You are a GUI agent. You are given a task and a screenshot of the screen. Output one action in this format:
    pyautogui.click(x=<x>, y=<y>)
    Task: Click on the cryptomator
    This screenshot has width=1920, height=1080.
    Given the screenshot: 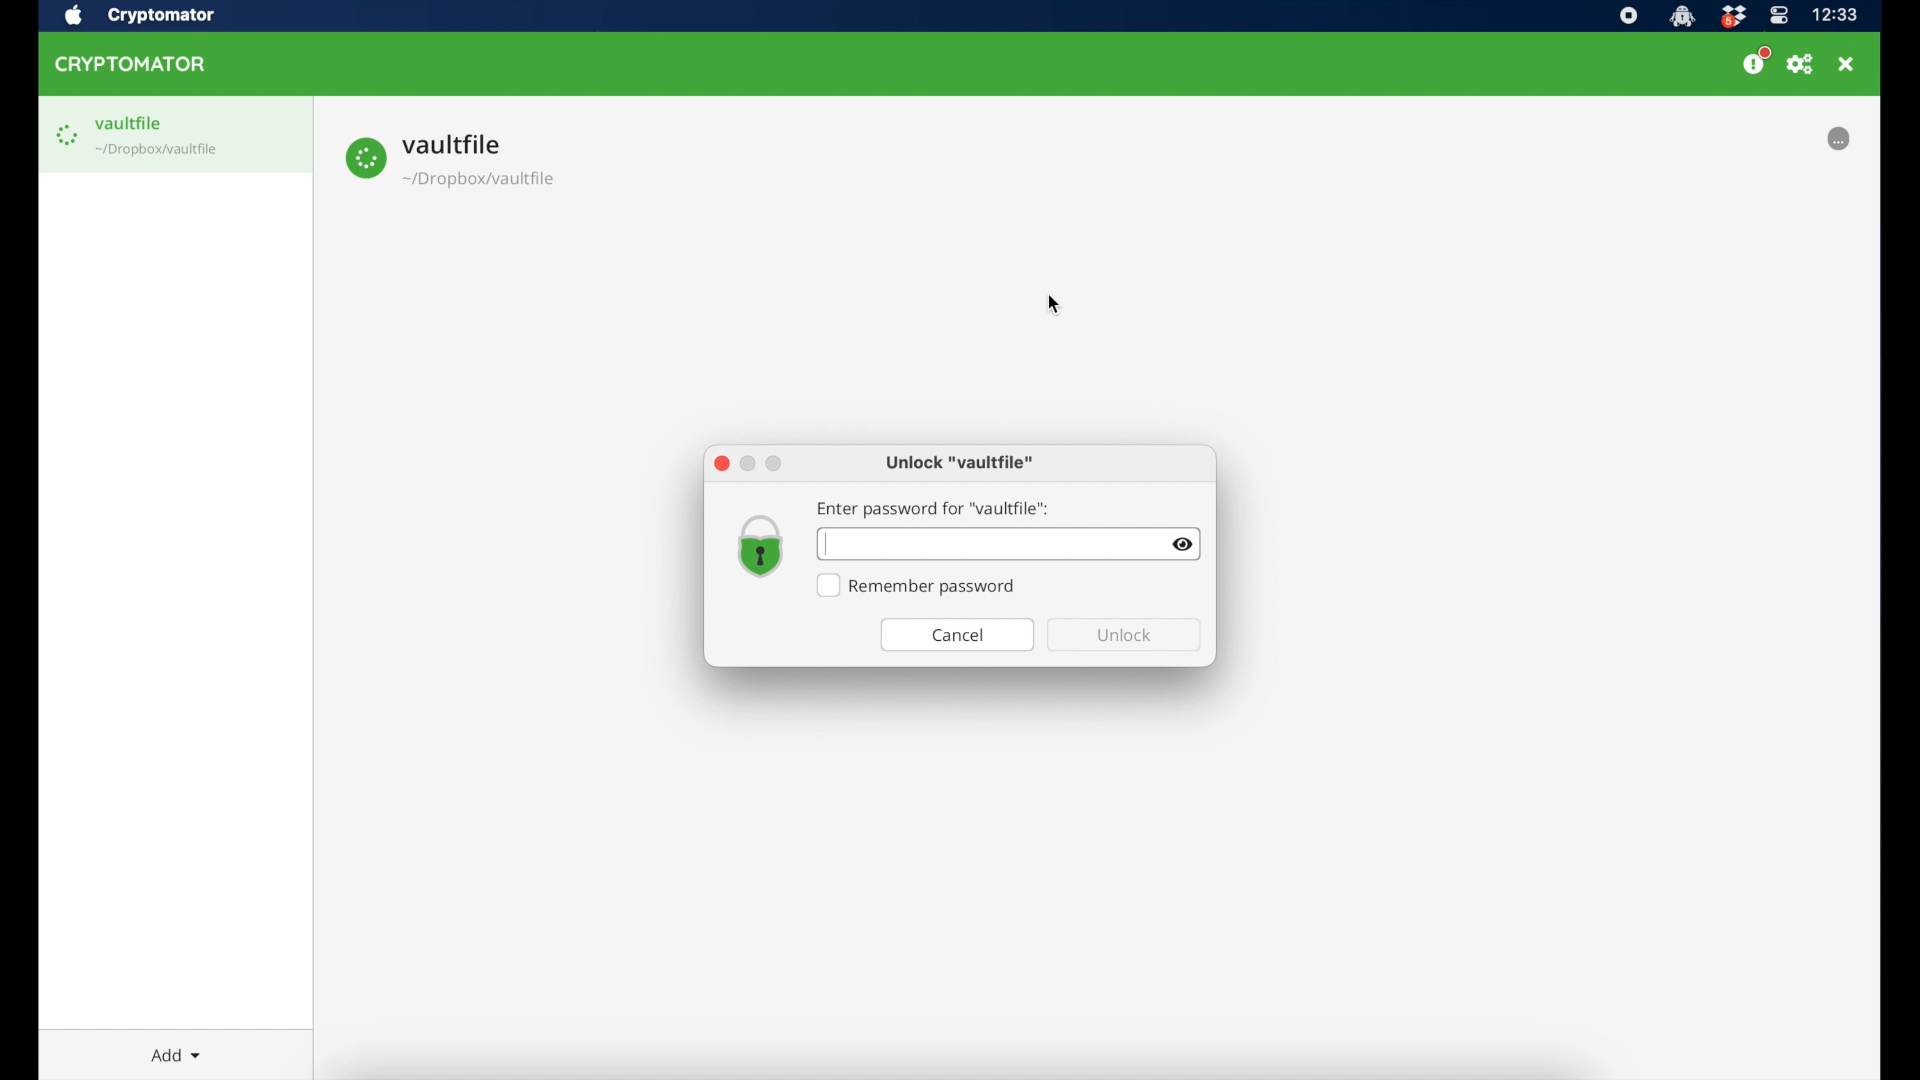 What is the action you would take?
    pyautogui.click(x=130, y=63)
    